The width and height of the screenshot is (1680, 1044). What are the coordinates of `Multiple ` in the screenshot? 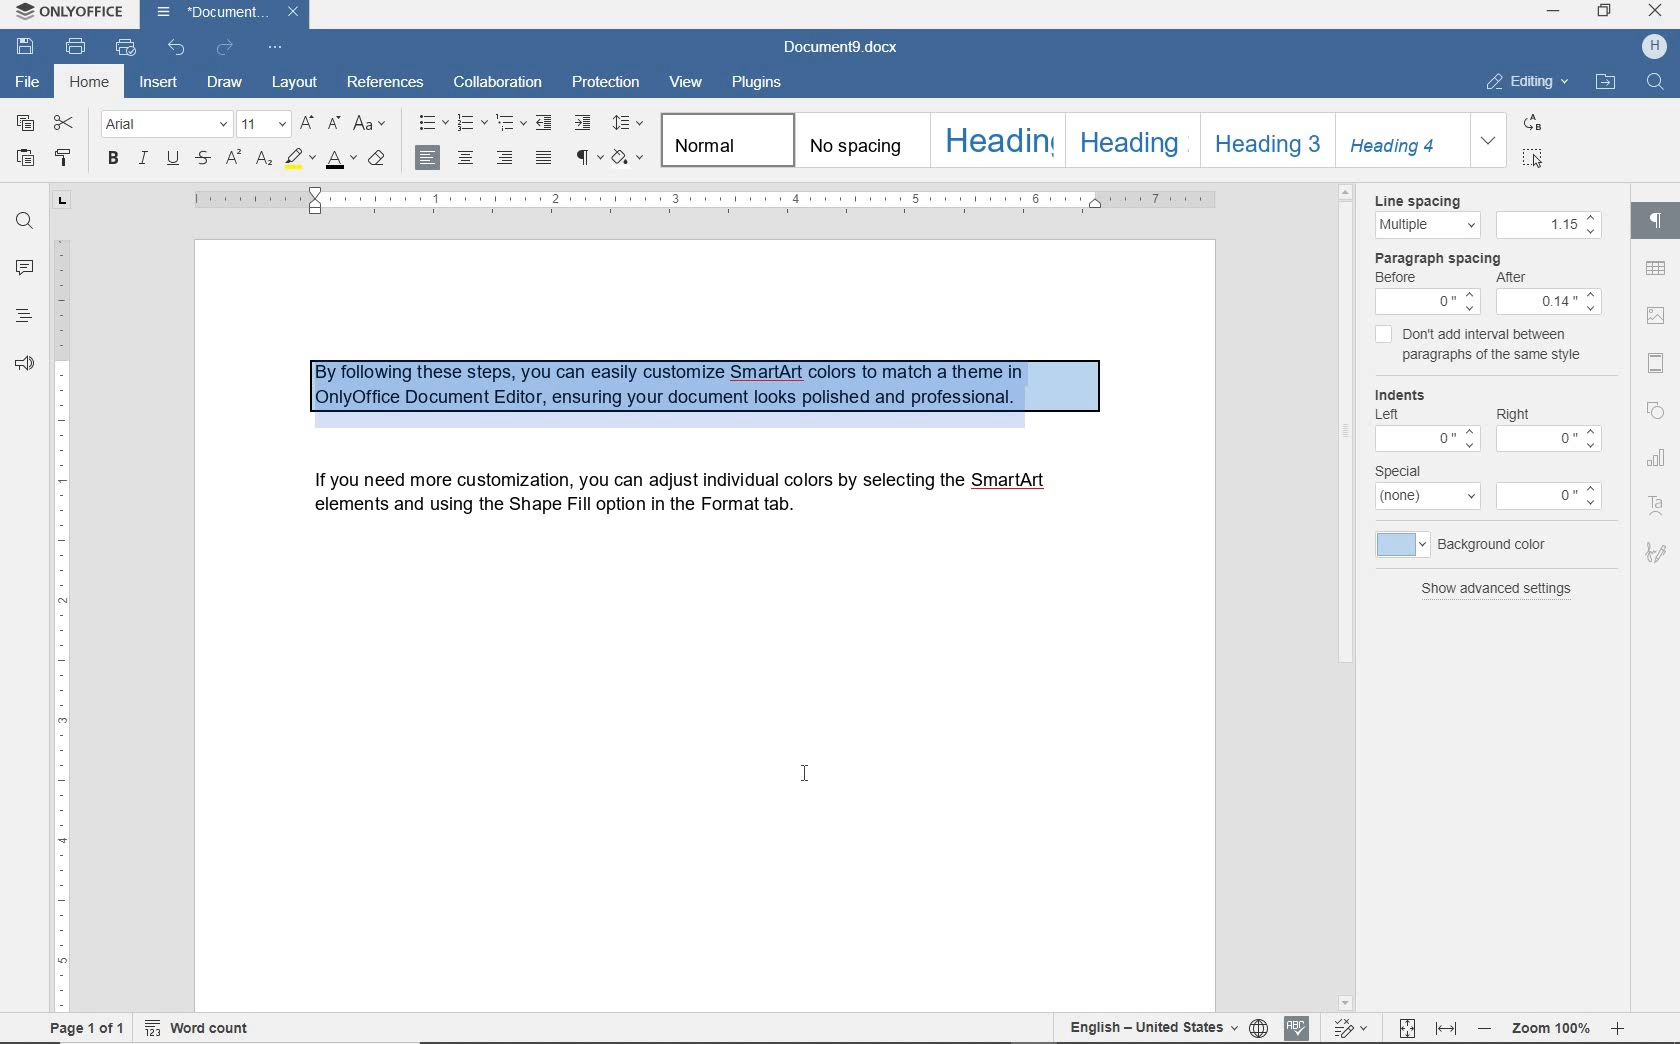 It's located at (1422, 225).